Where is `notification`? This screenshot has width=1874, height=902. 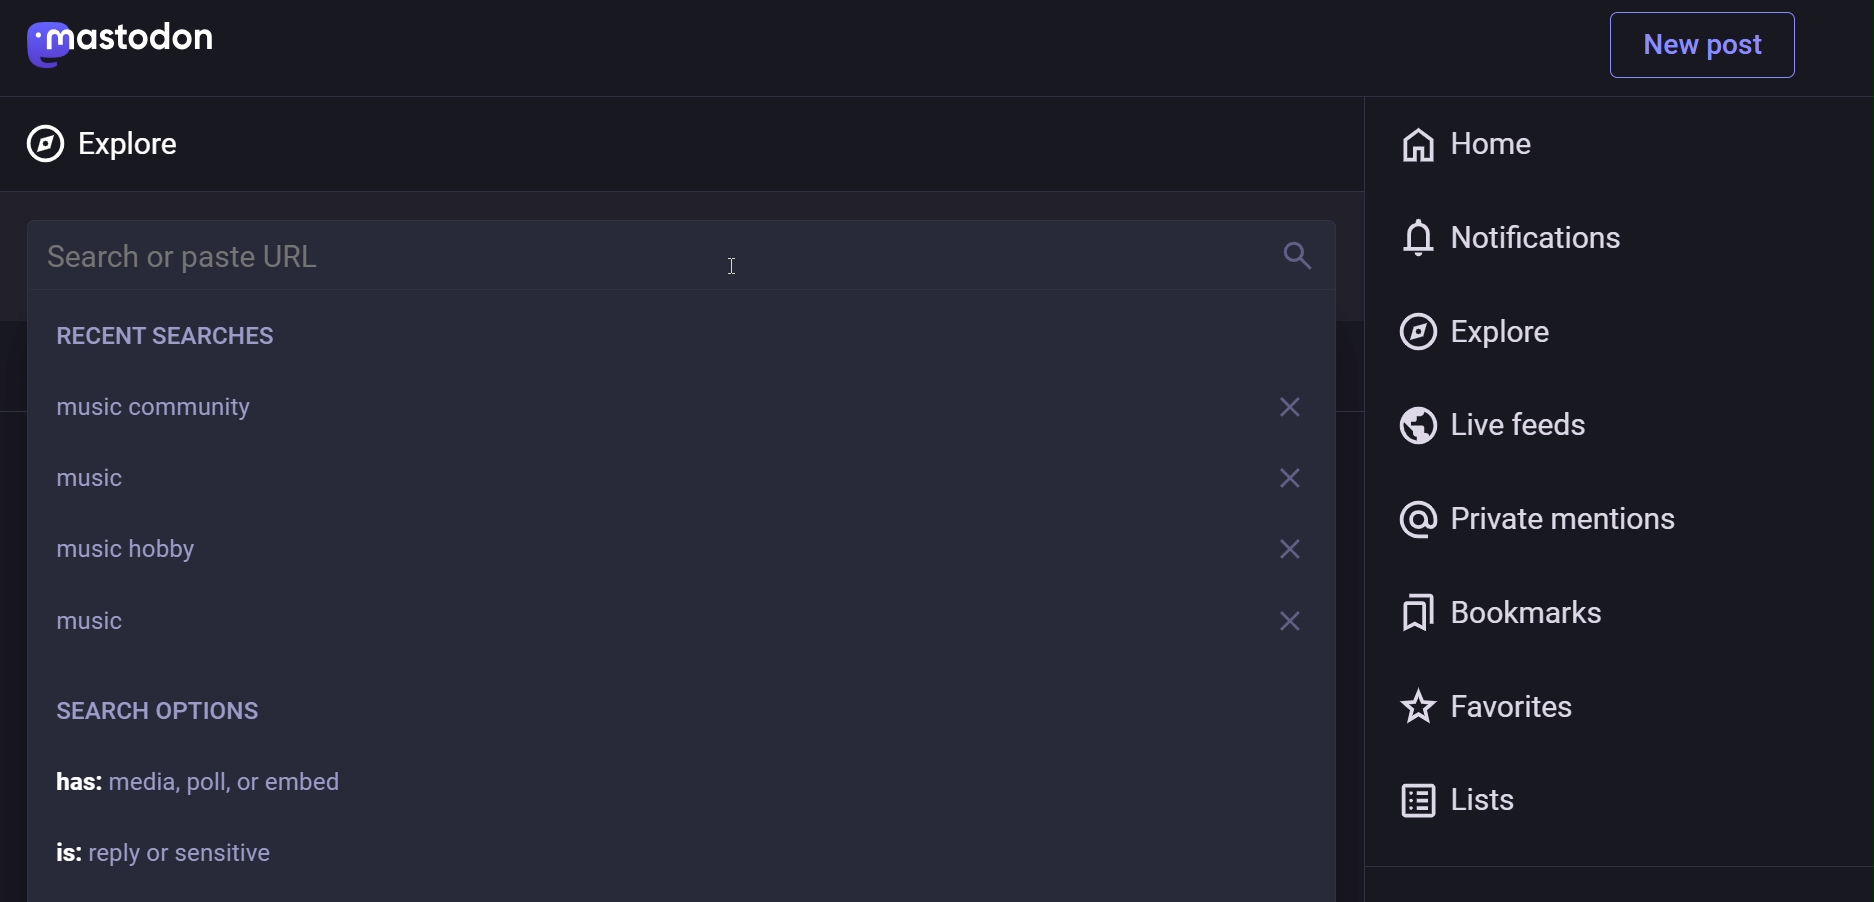
notification is located at coordinates (1513, 240).